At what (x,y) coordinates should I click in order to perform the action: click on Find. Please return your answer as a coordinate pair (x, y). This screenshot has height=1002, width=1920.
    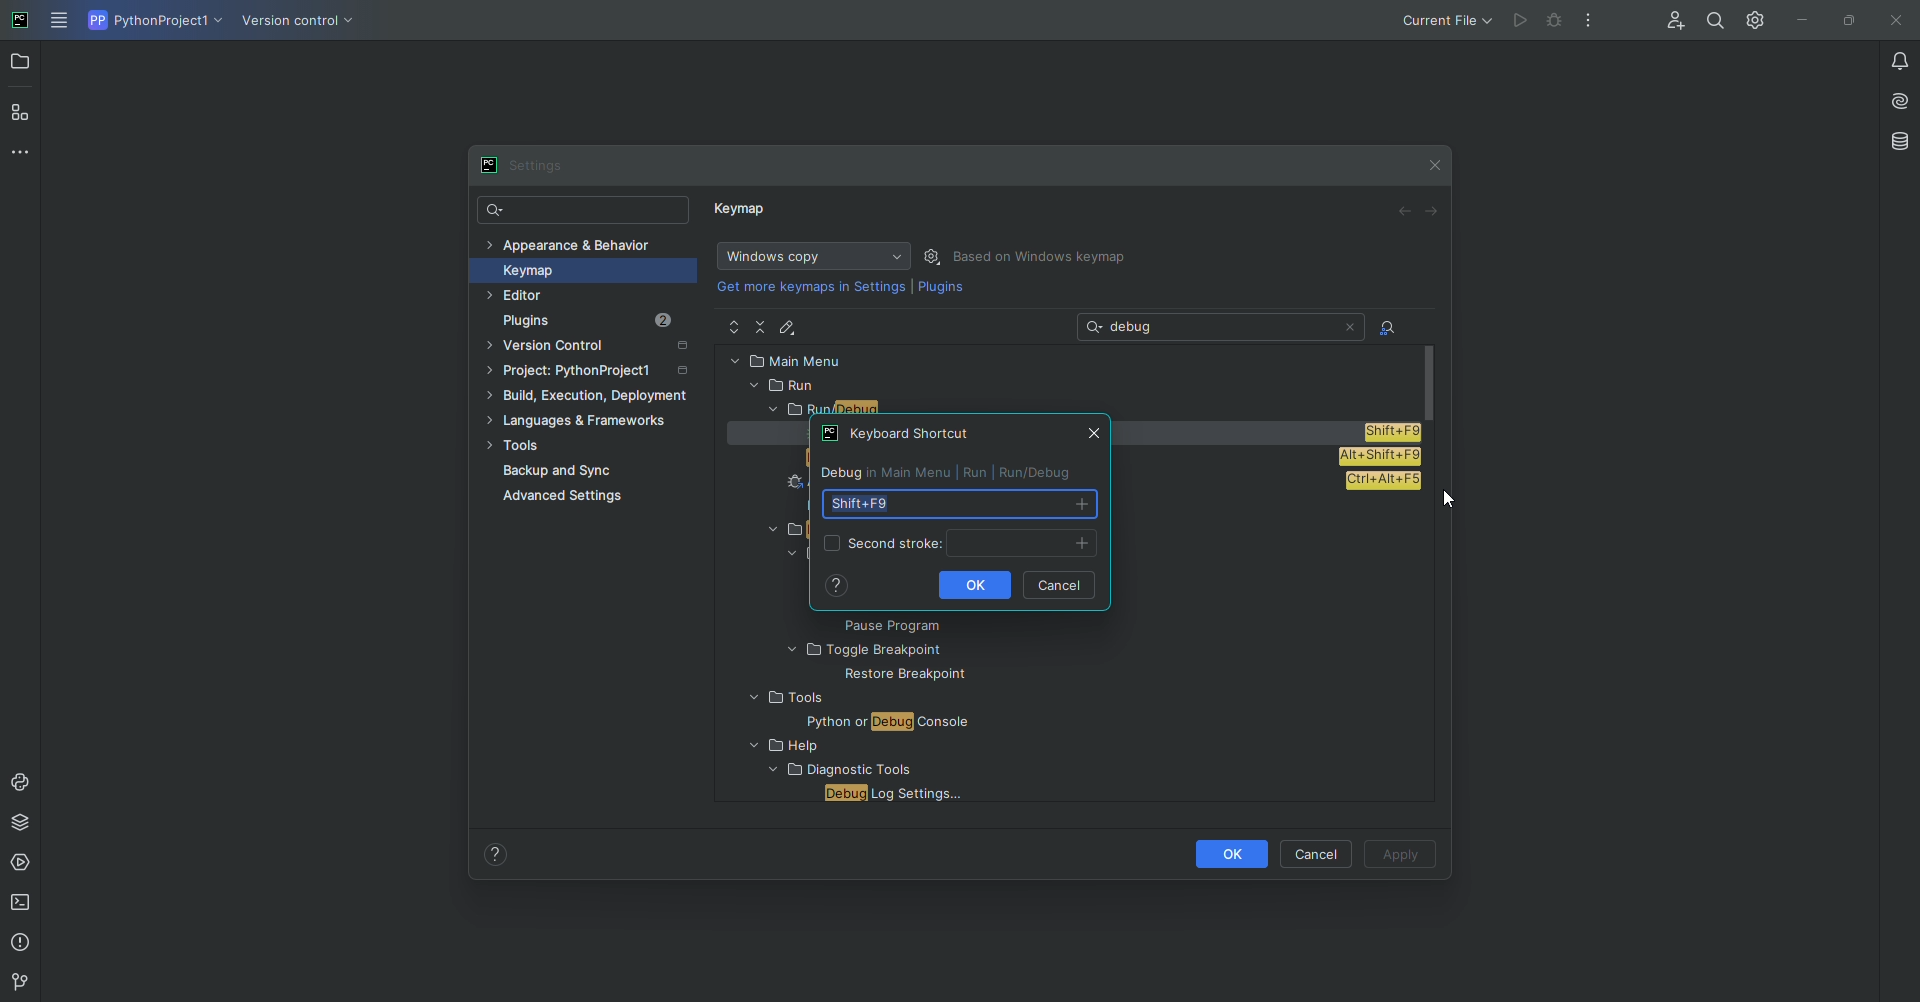
    Looking at the image, I should click on (1715, 20).